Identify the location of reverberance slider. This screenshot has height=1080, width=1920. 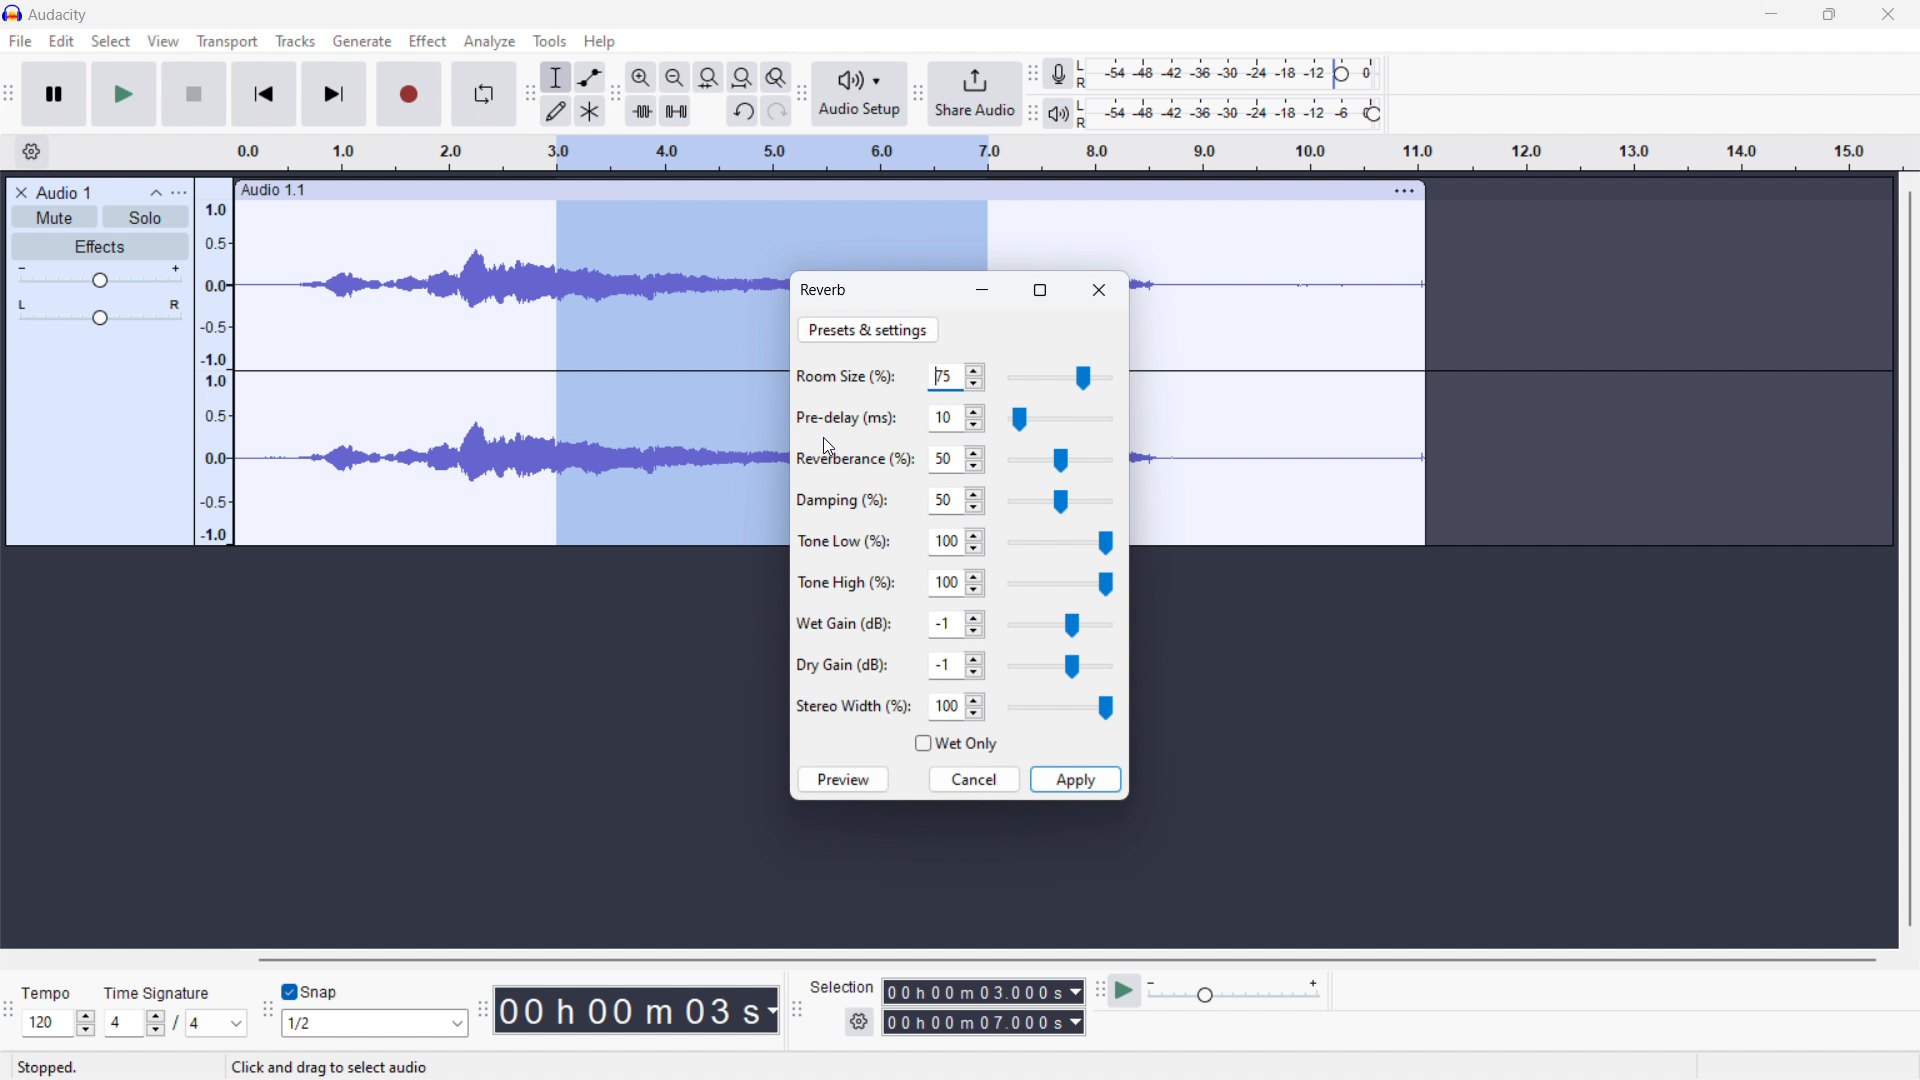
(1058, 458).